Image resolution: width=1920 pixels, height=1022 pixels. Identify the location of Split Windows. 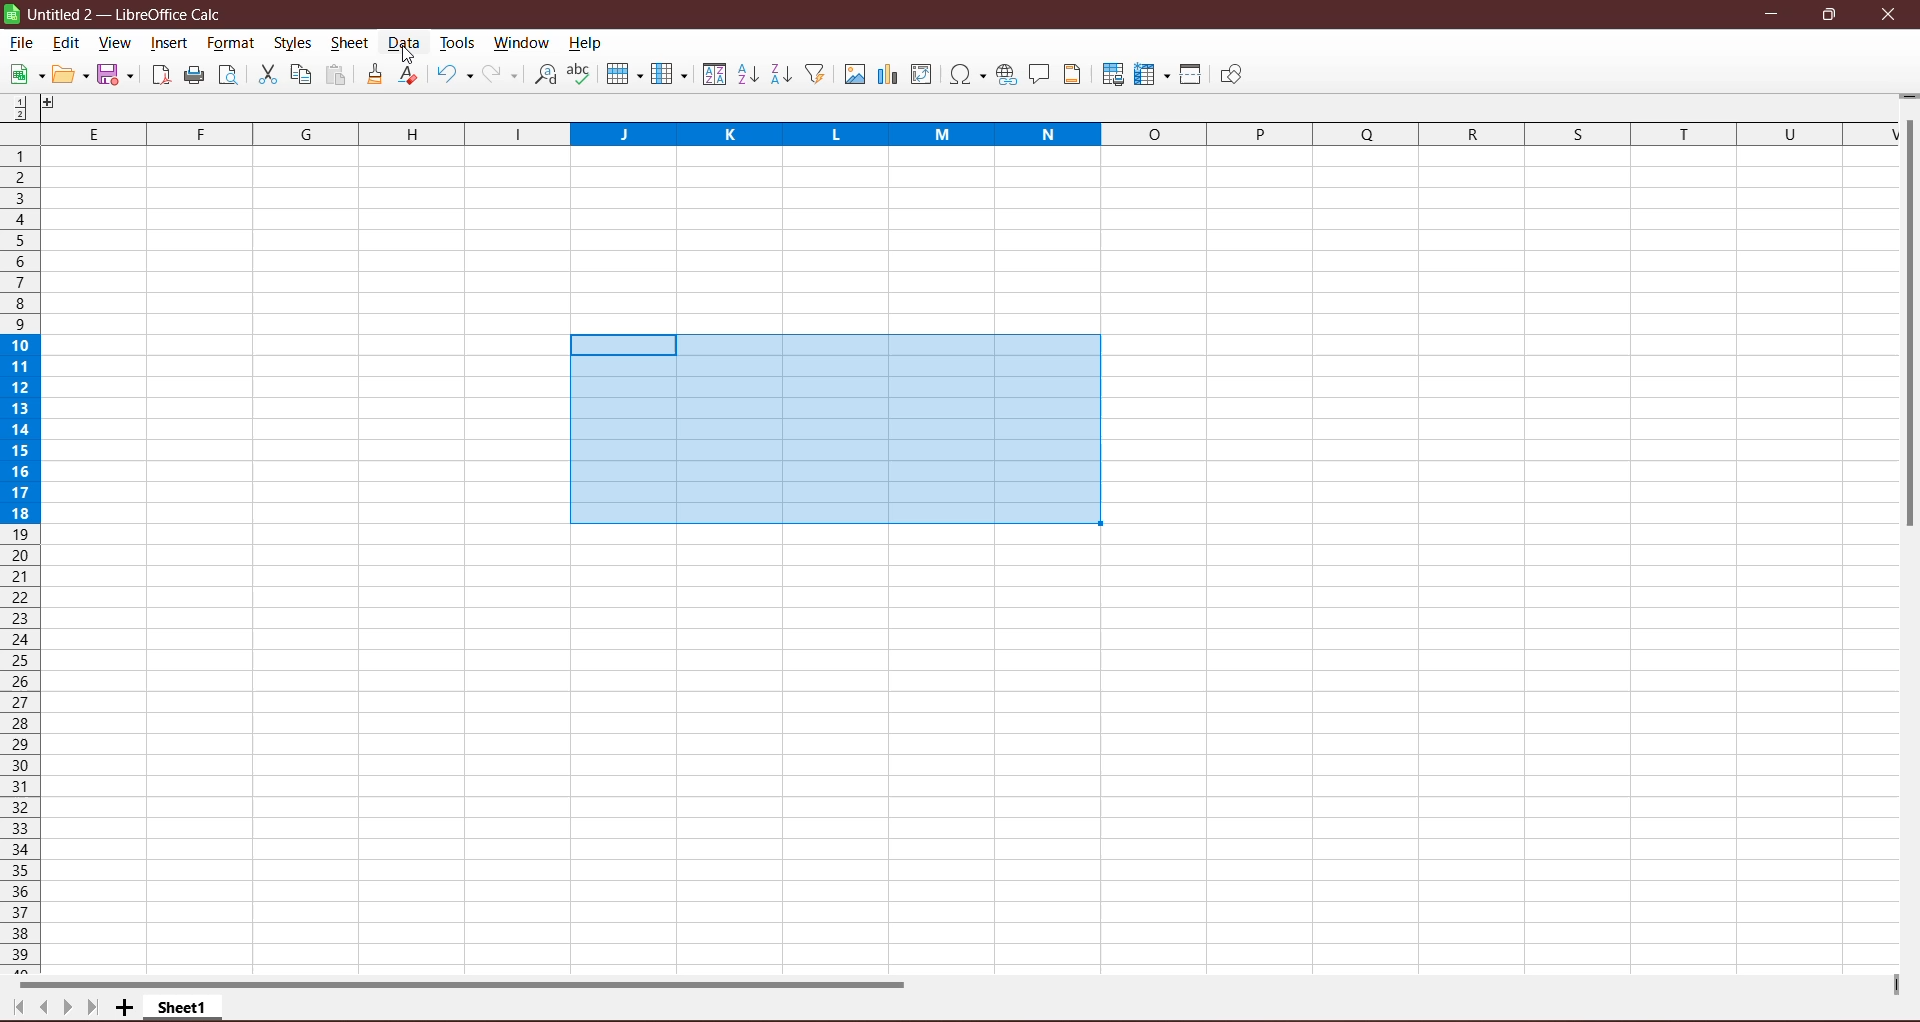
(1191, 74).